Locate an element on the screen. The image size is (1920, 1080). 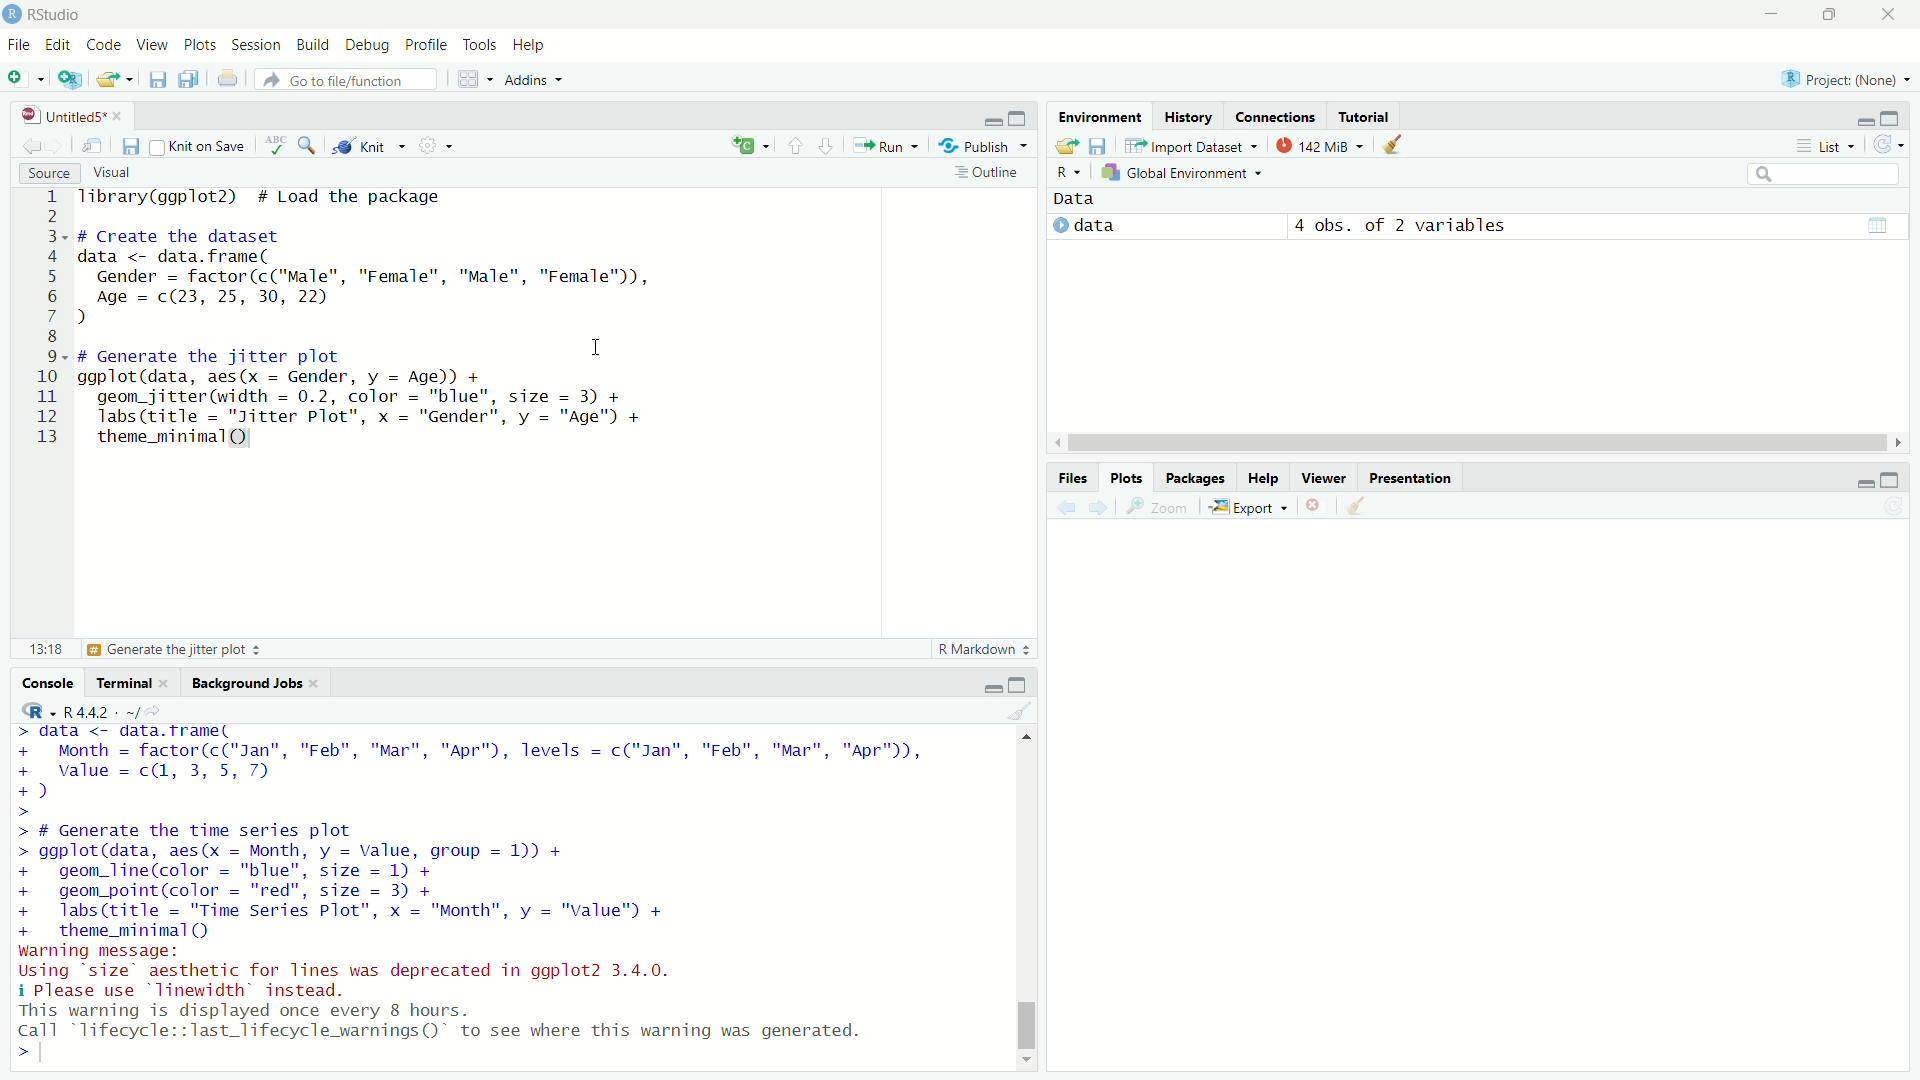
142 MiB is located at coordinates (1324, 147).